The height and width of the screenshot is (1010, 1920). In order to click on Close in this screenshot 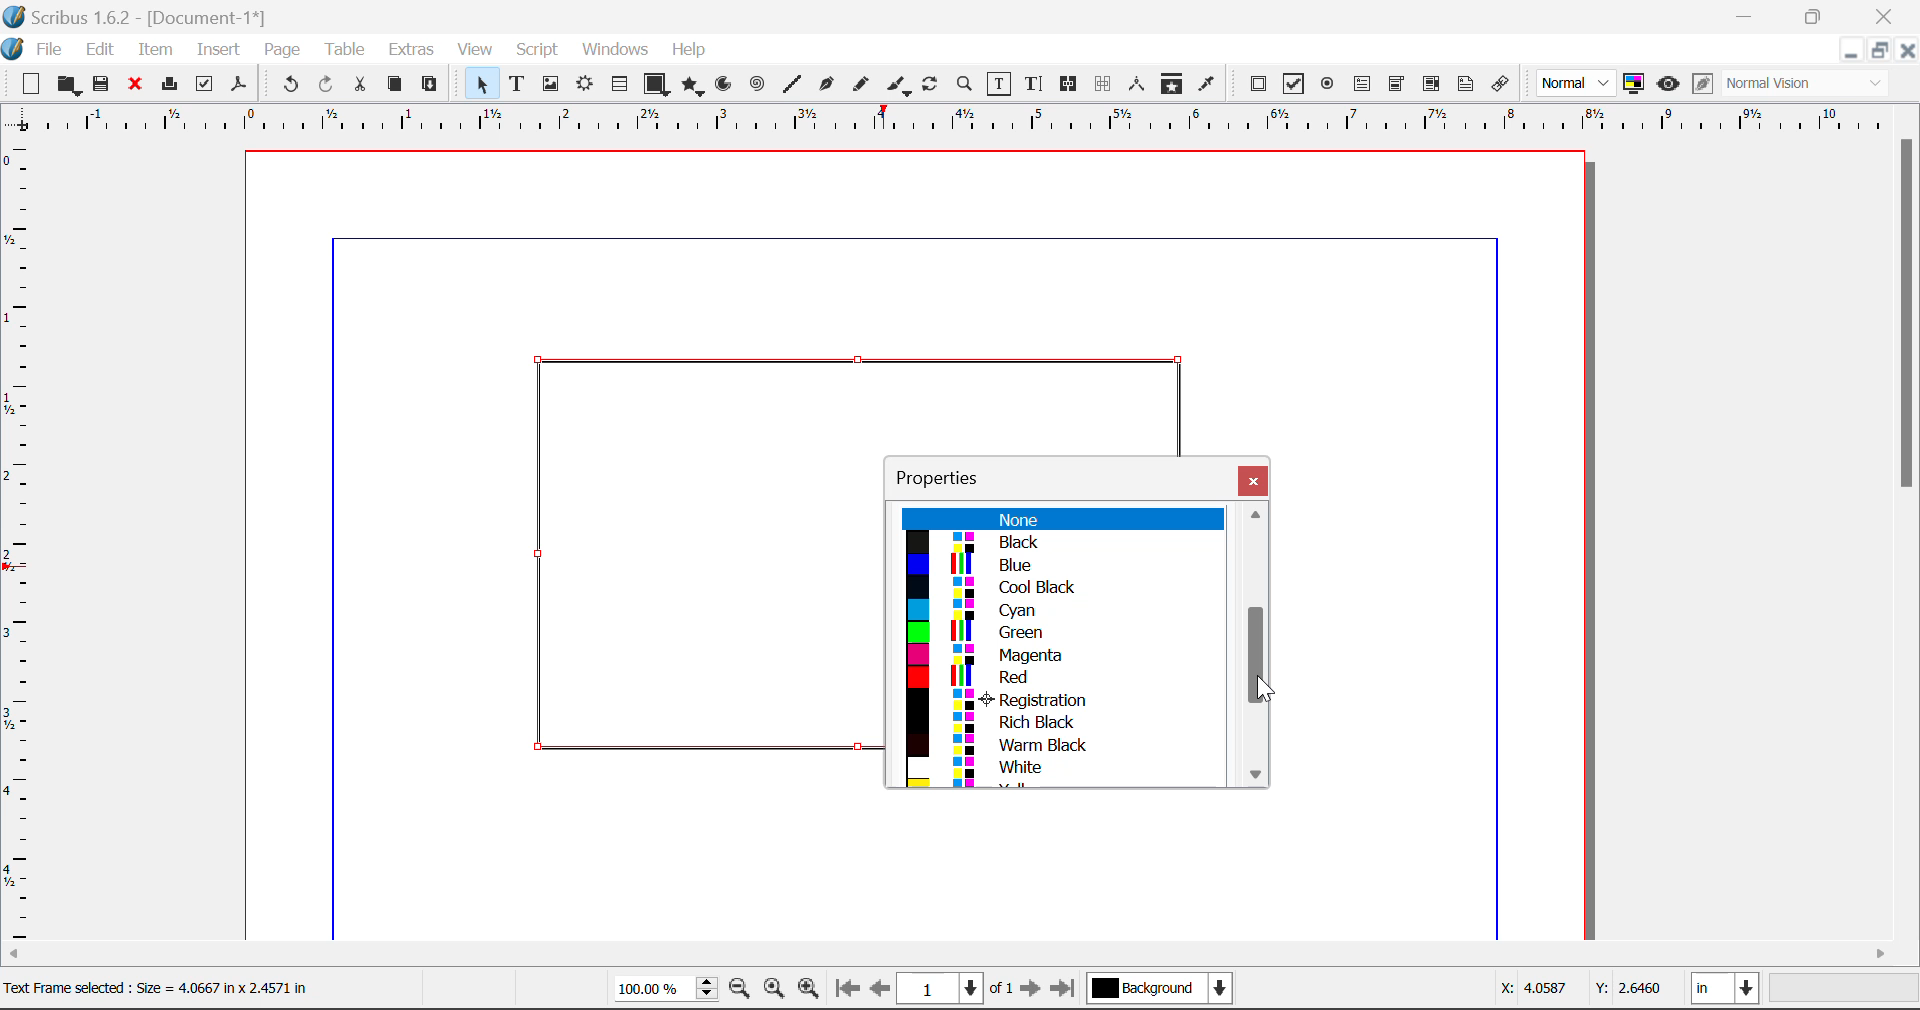, I will do `click(1908, 50)`.